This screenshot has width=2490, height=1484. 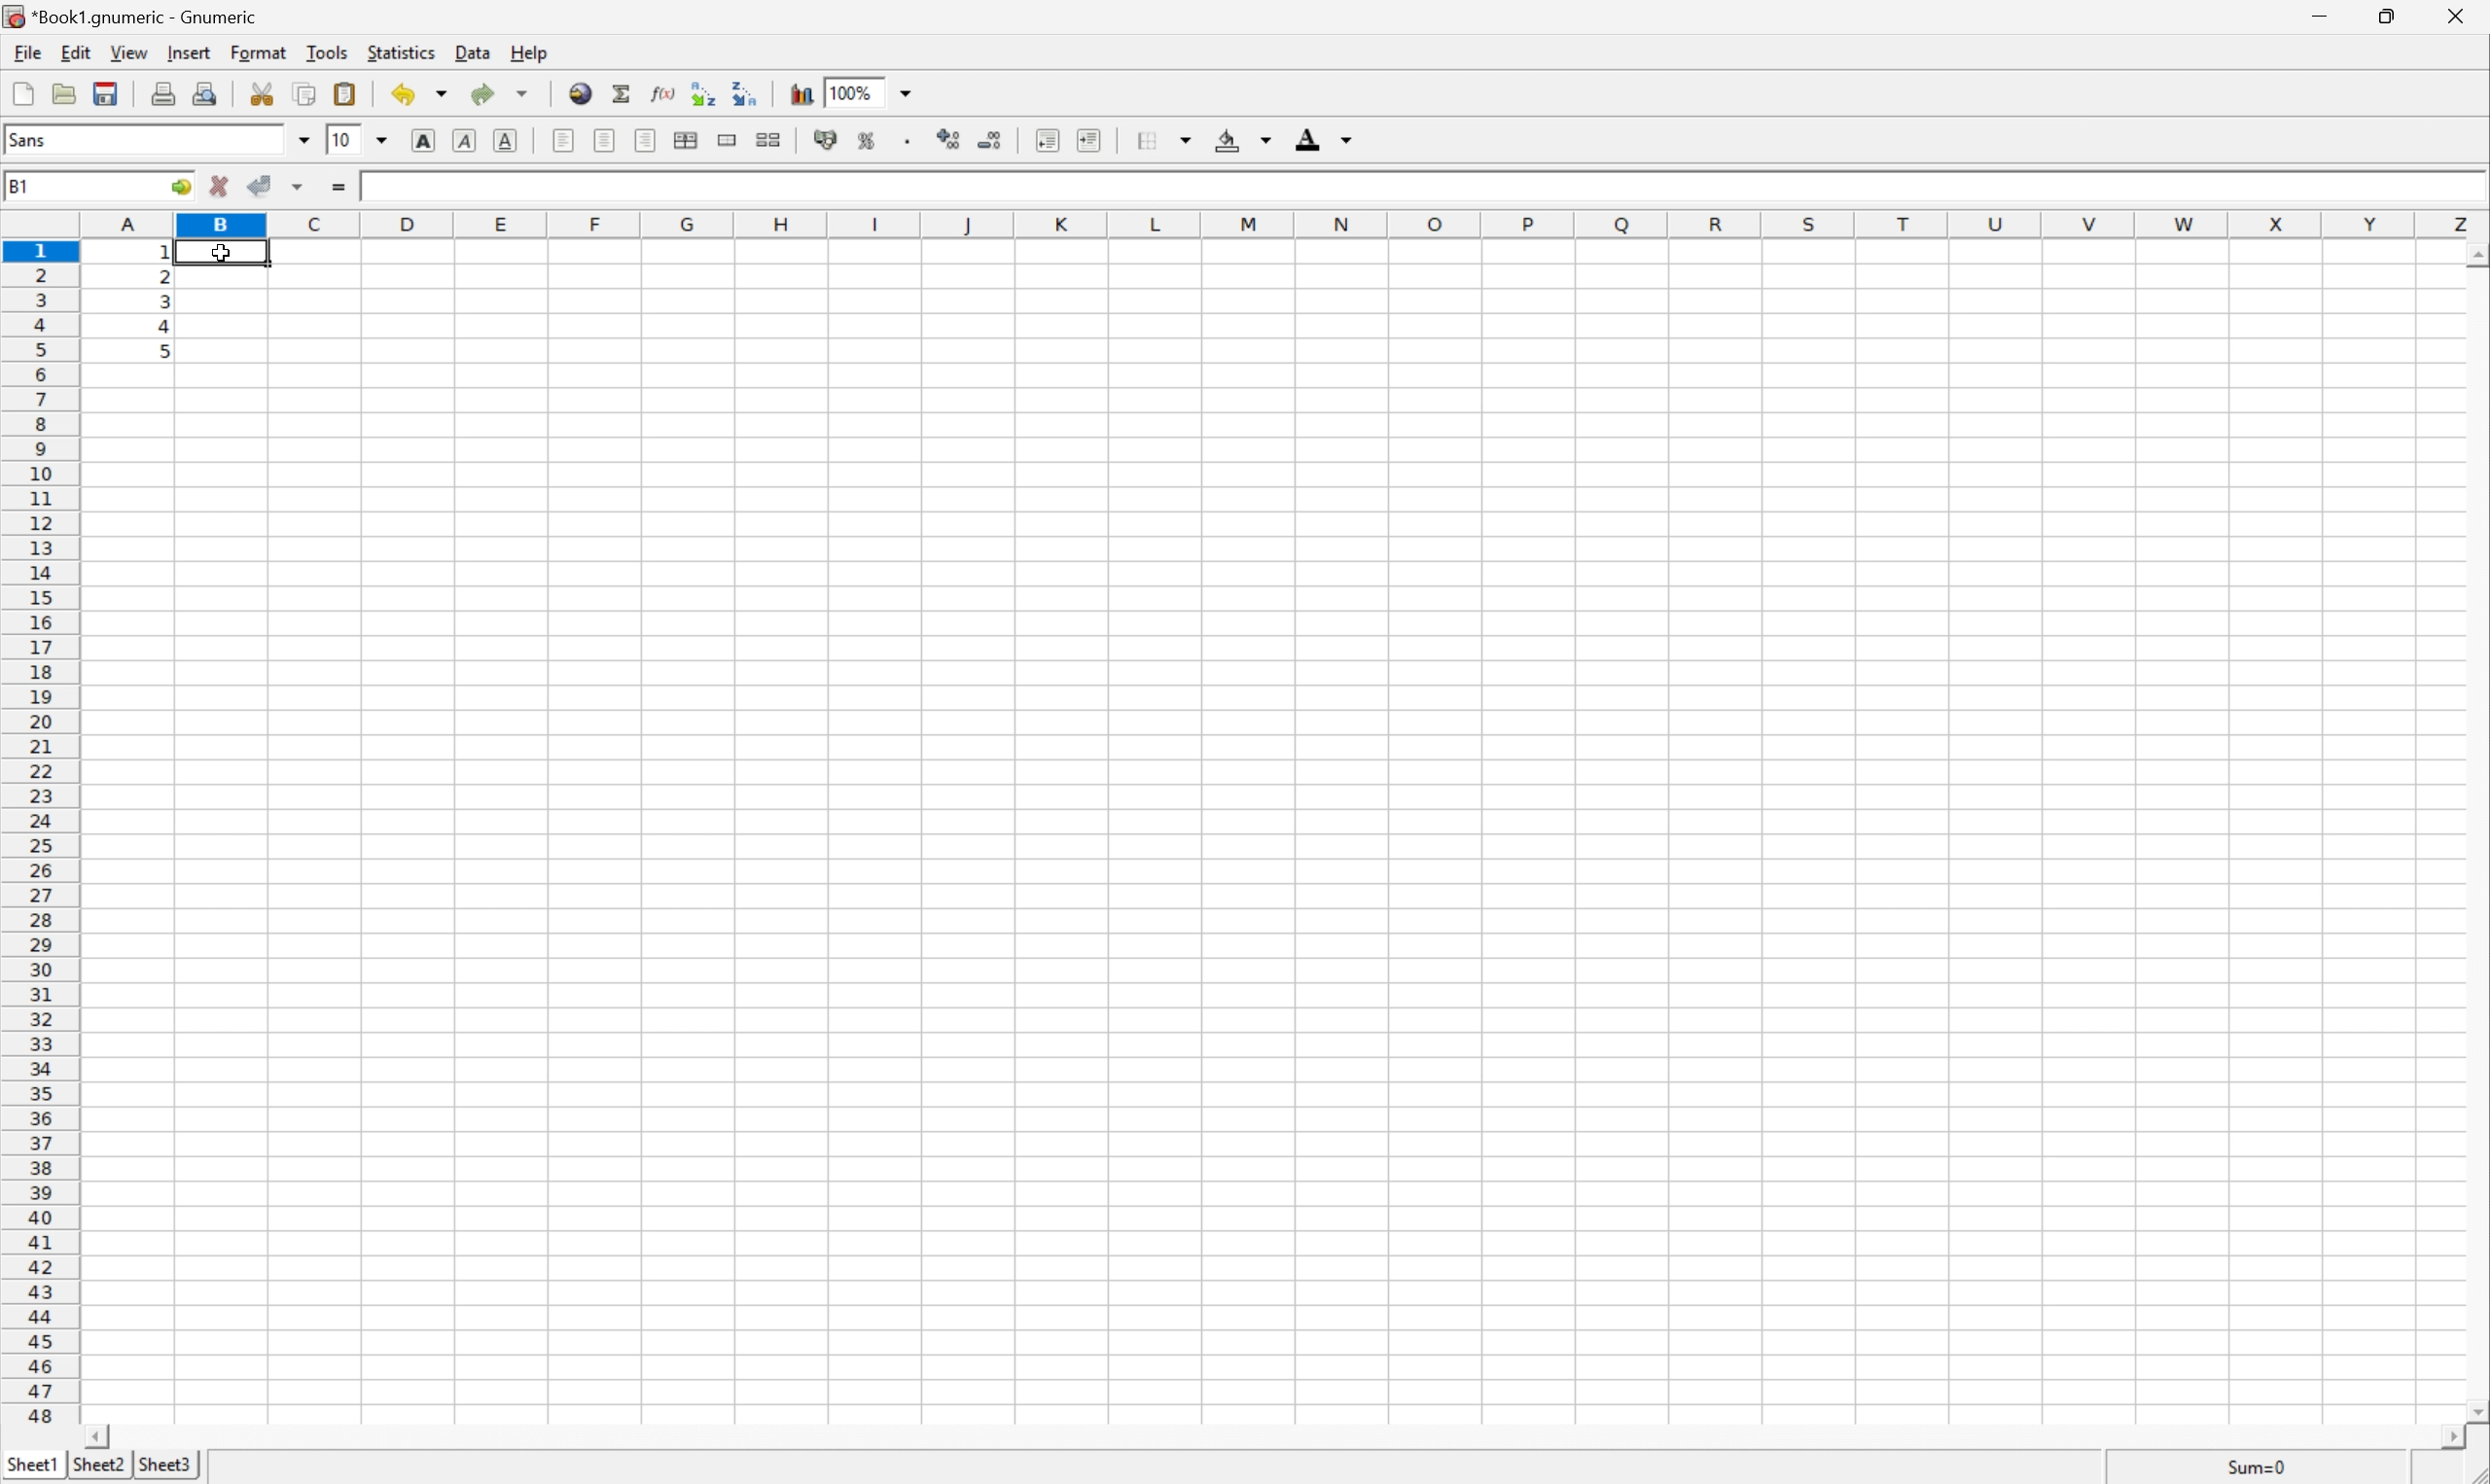 What do you see at coordinates (20, 89) in the screenshot?
I see `Create new workbook` at bounding box center [20, 89].